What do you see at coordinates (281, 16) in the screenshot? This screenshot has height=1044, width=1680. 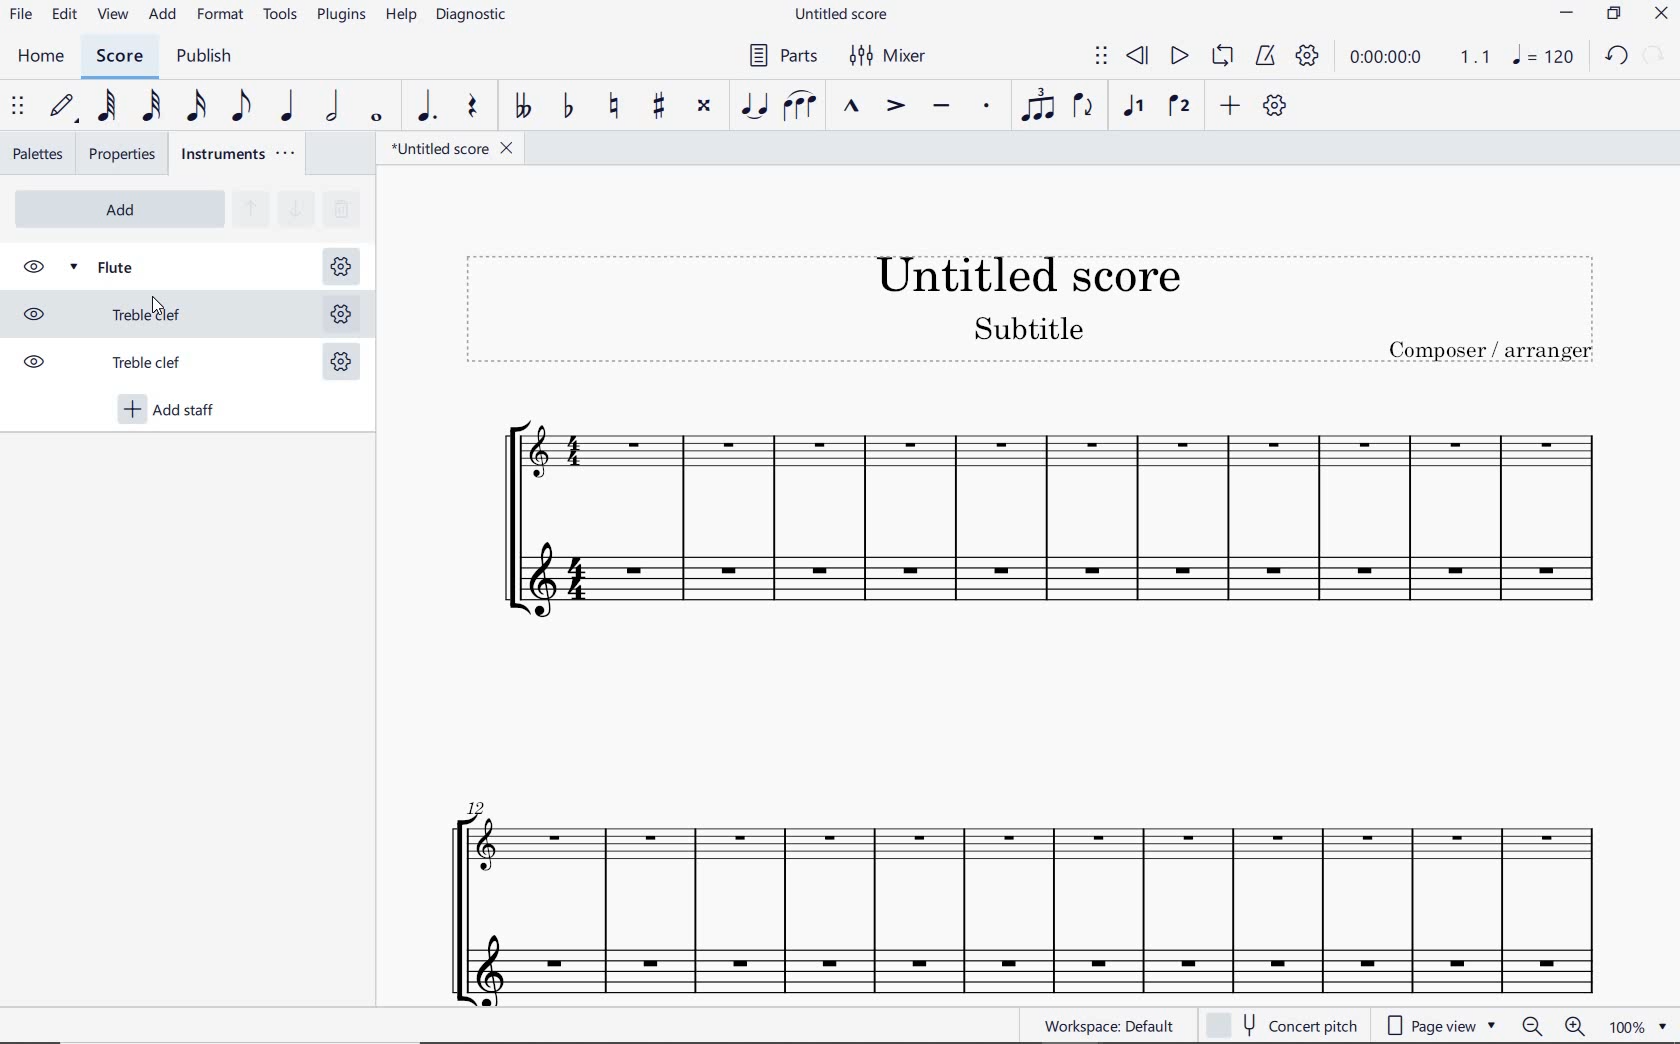 I see `TOOLS` at bounding box center [281, 16].